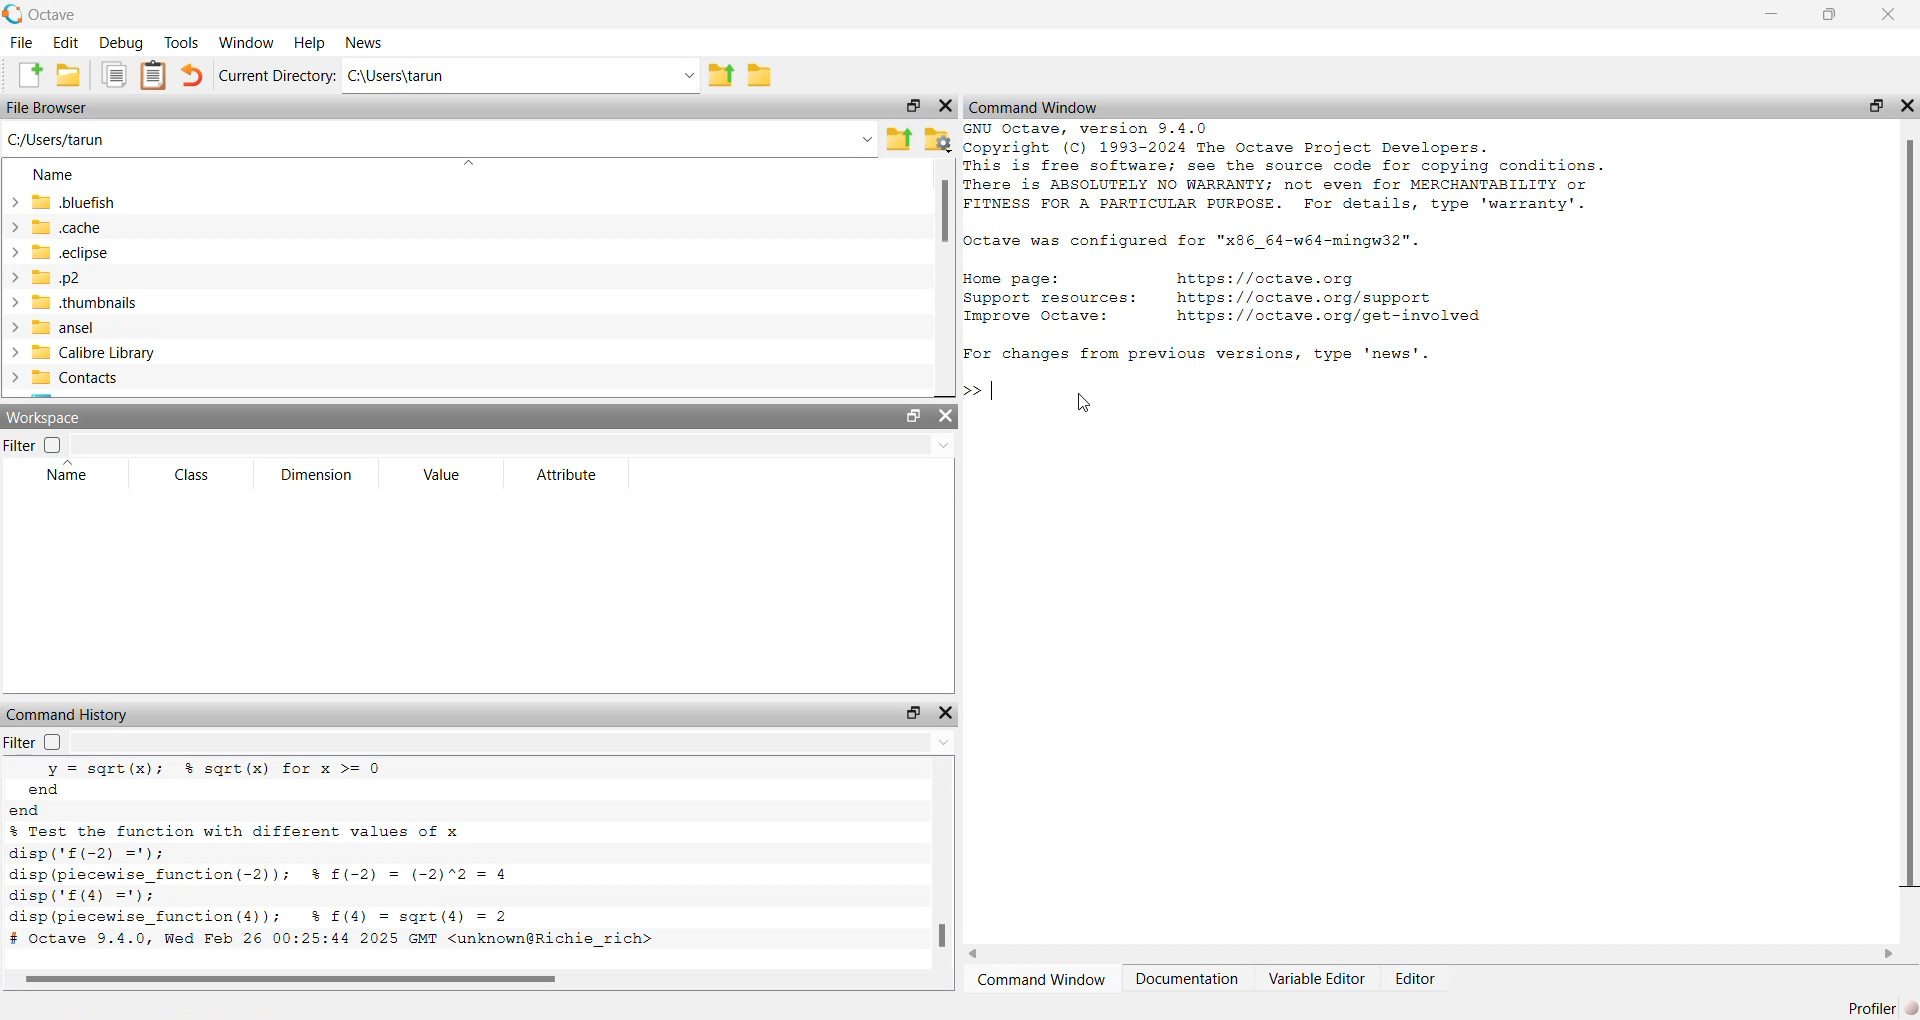 Image resolution: width=1920 pixels, height=1020 pixels. Describe the element at coordinates (192, 76) in the screenshot. I see `Undo` at that location.